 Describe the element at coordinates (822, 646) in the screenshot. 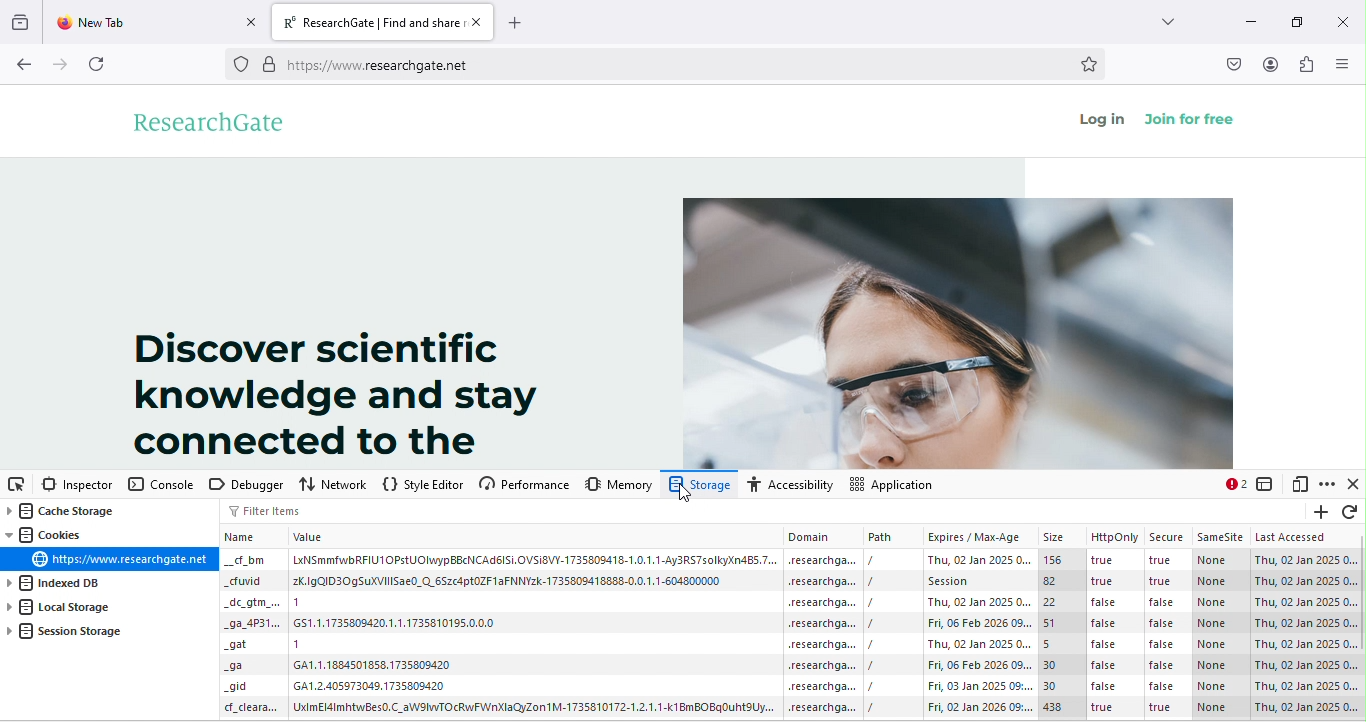

I see `domain` at that location.